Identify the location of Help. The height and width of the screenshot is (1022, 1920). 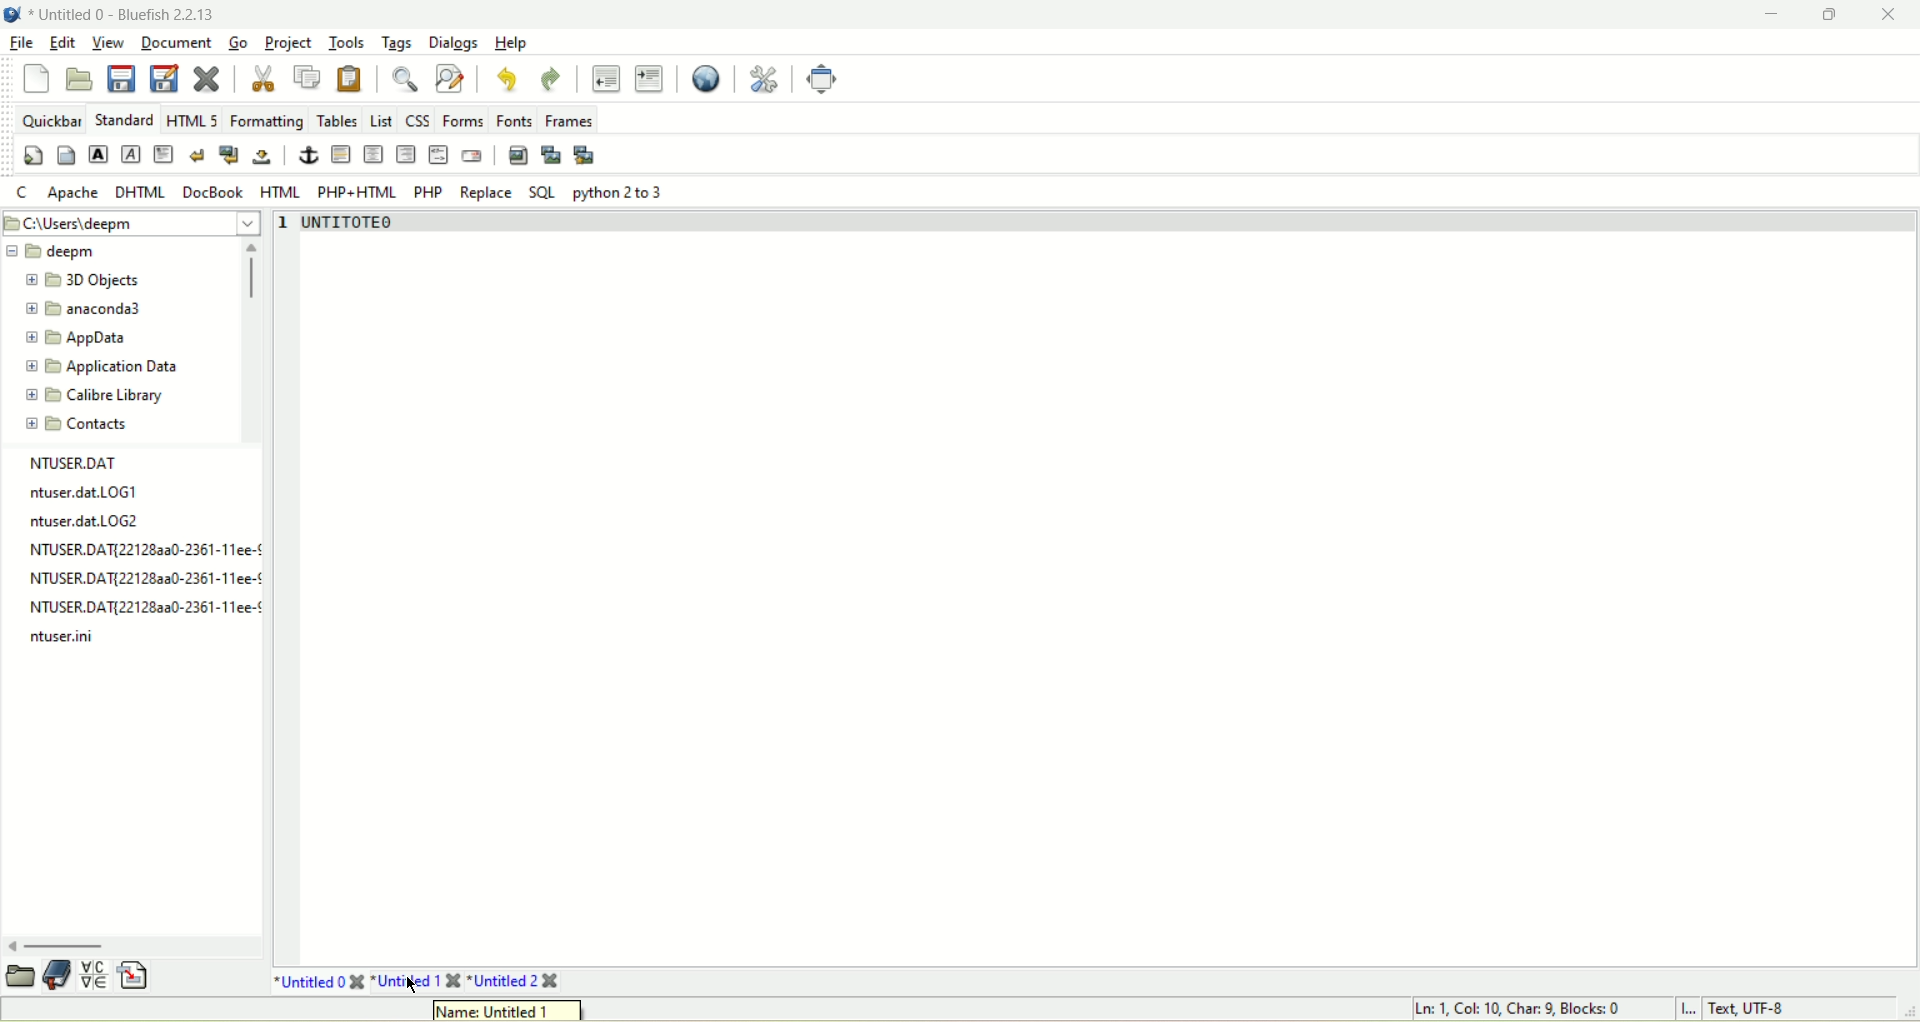
(511, 40).